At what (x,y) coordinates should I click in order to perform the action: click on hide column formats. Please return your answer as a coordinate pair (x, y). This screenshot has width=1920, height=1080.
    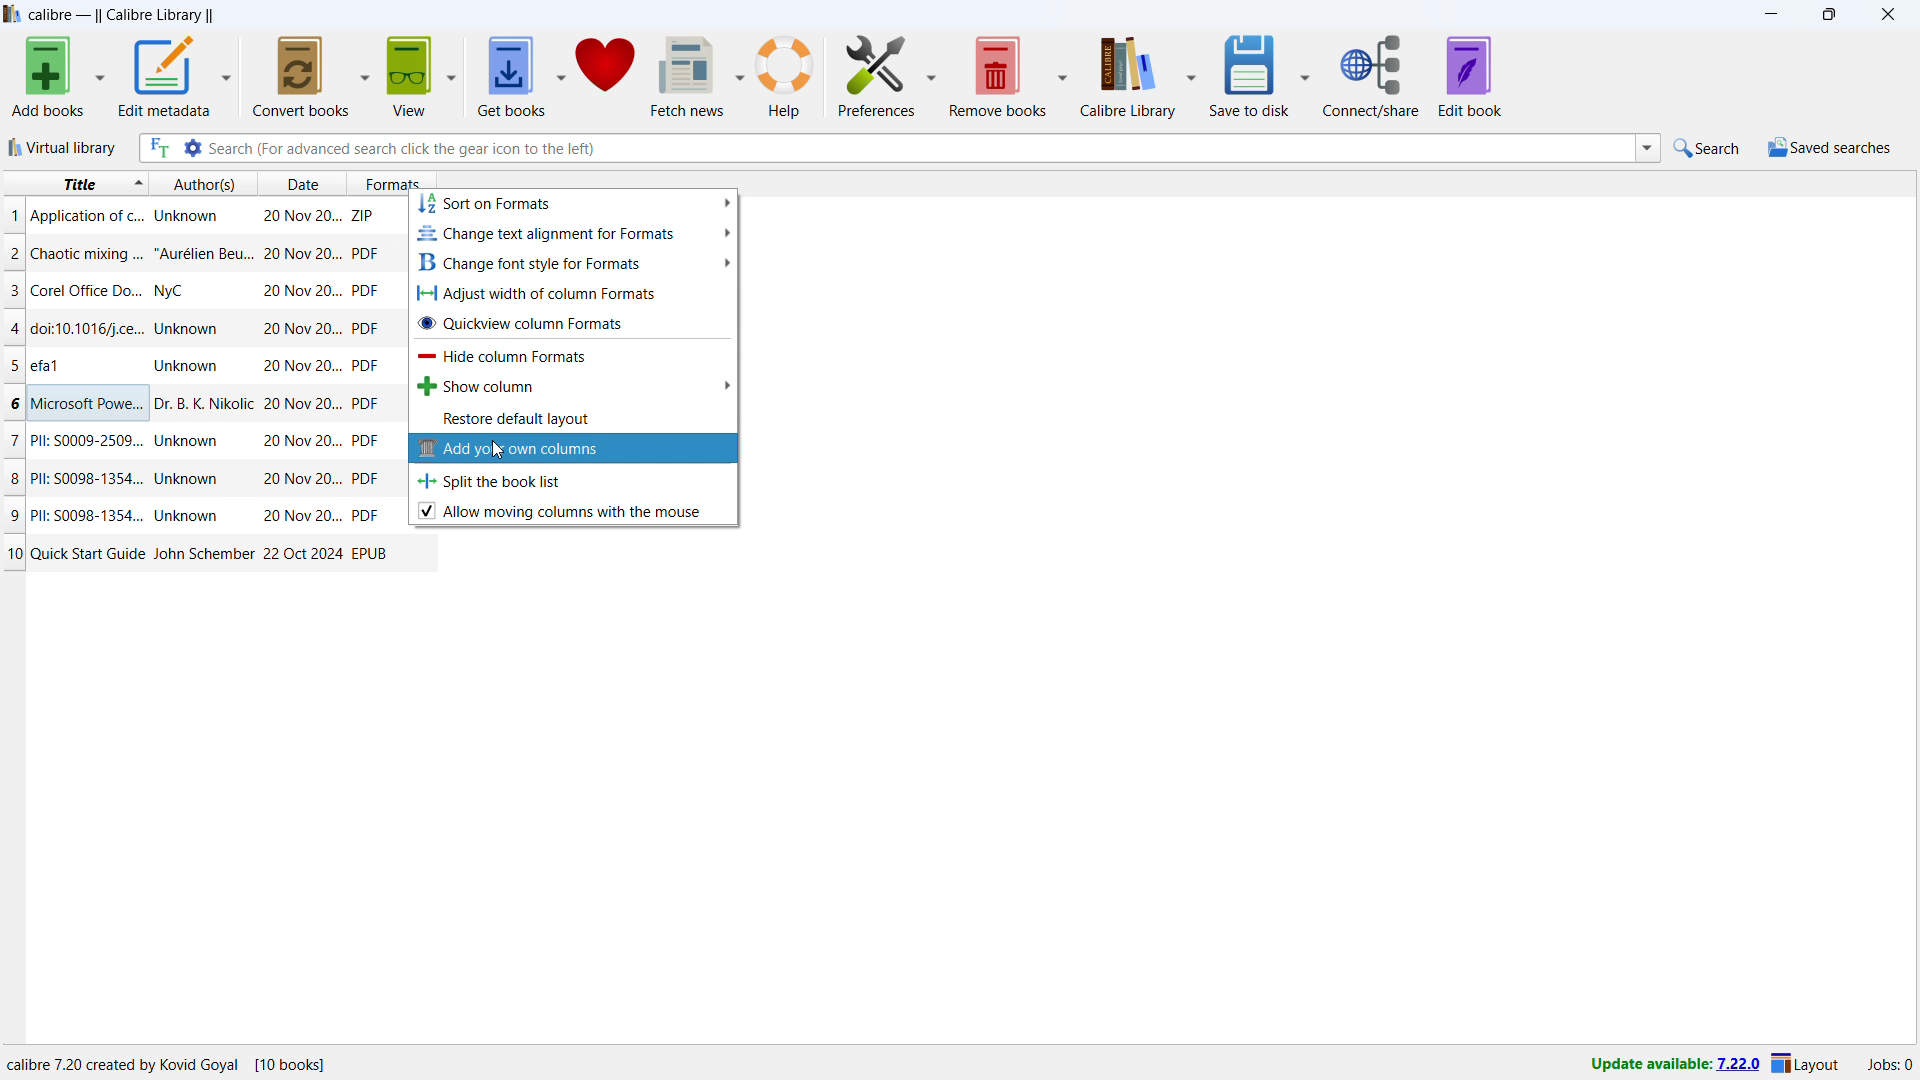
    Looking at the image, I should click on (573, 355).